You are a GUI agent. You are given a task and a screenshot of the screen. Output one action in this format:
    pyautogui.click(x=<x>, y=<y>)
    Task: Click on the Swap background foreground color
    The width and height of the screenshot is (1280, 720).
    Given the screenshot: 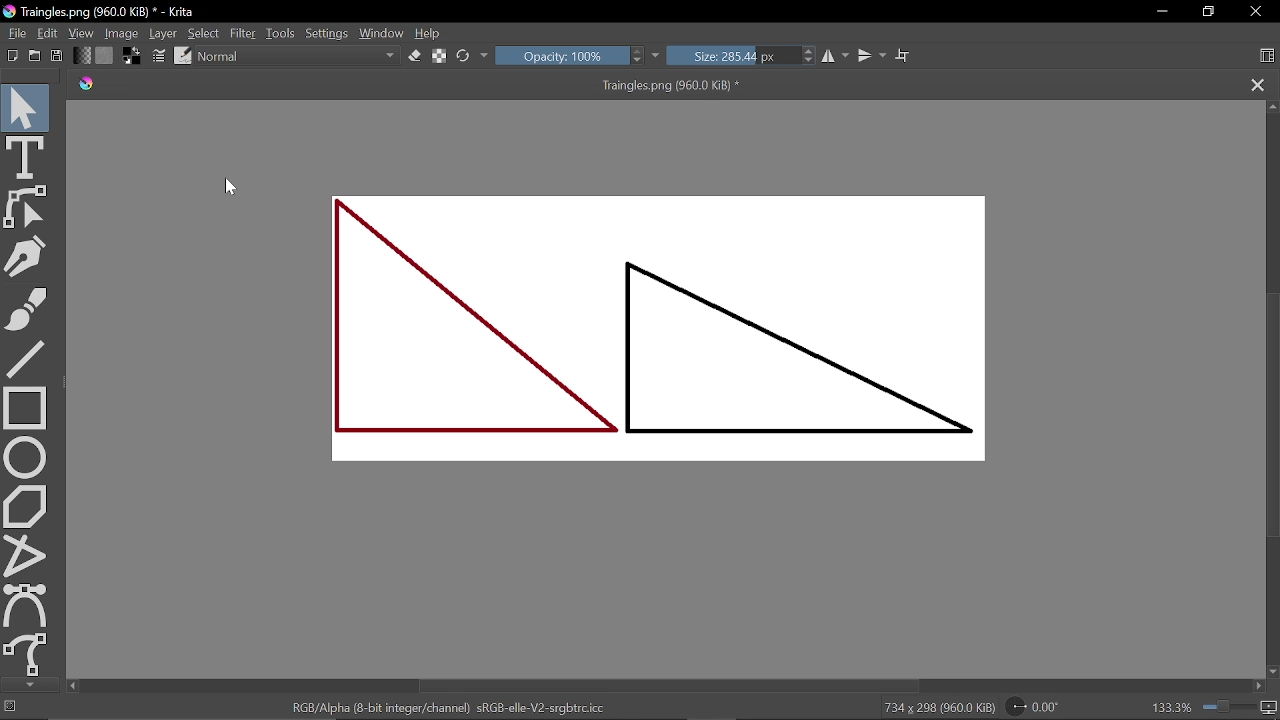 What is the action you would take?
    pyautogui.click(x=129, y=58)
    